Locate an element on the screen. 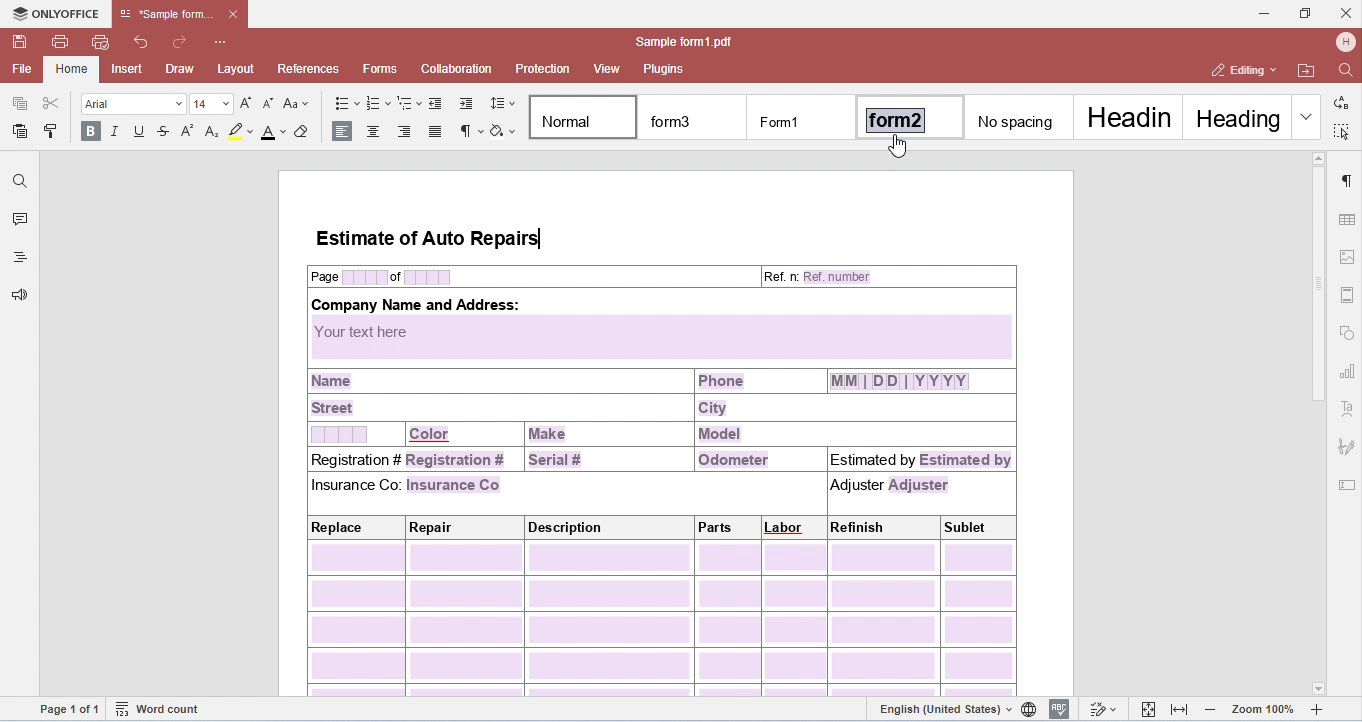 Image resolution: width=1362 pixels, height=722 pixels. minimize is located at coordinates (1264, 14).